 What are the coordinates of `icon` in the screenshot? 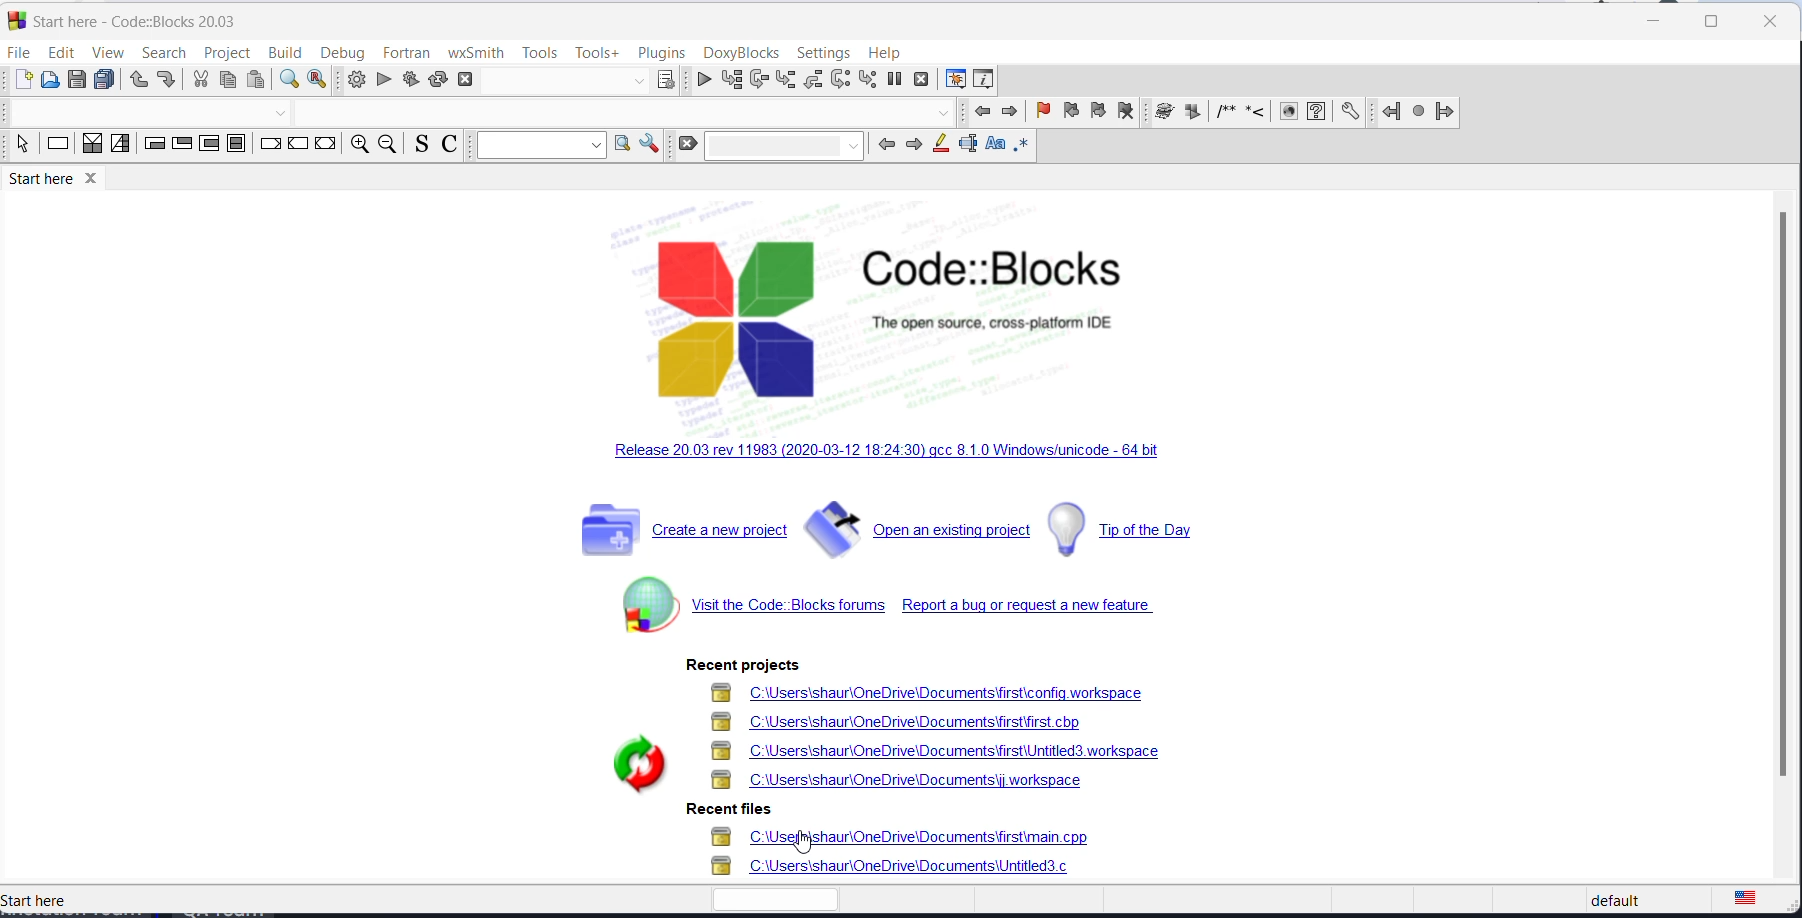 It's located at (1288, 113).